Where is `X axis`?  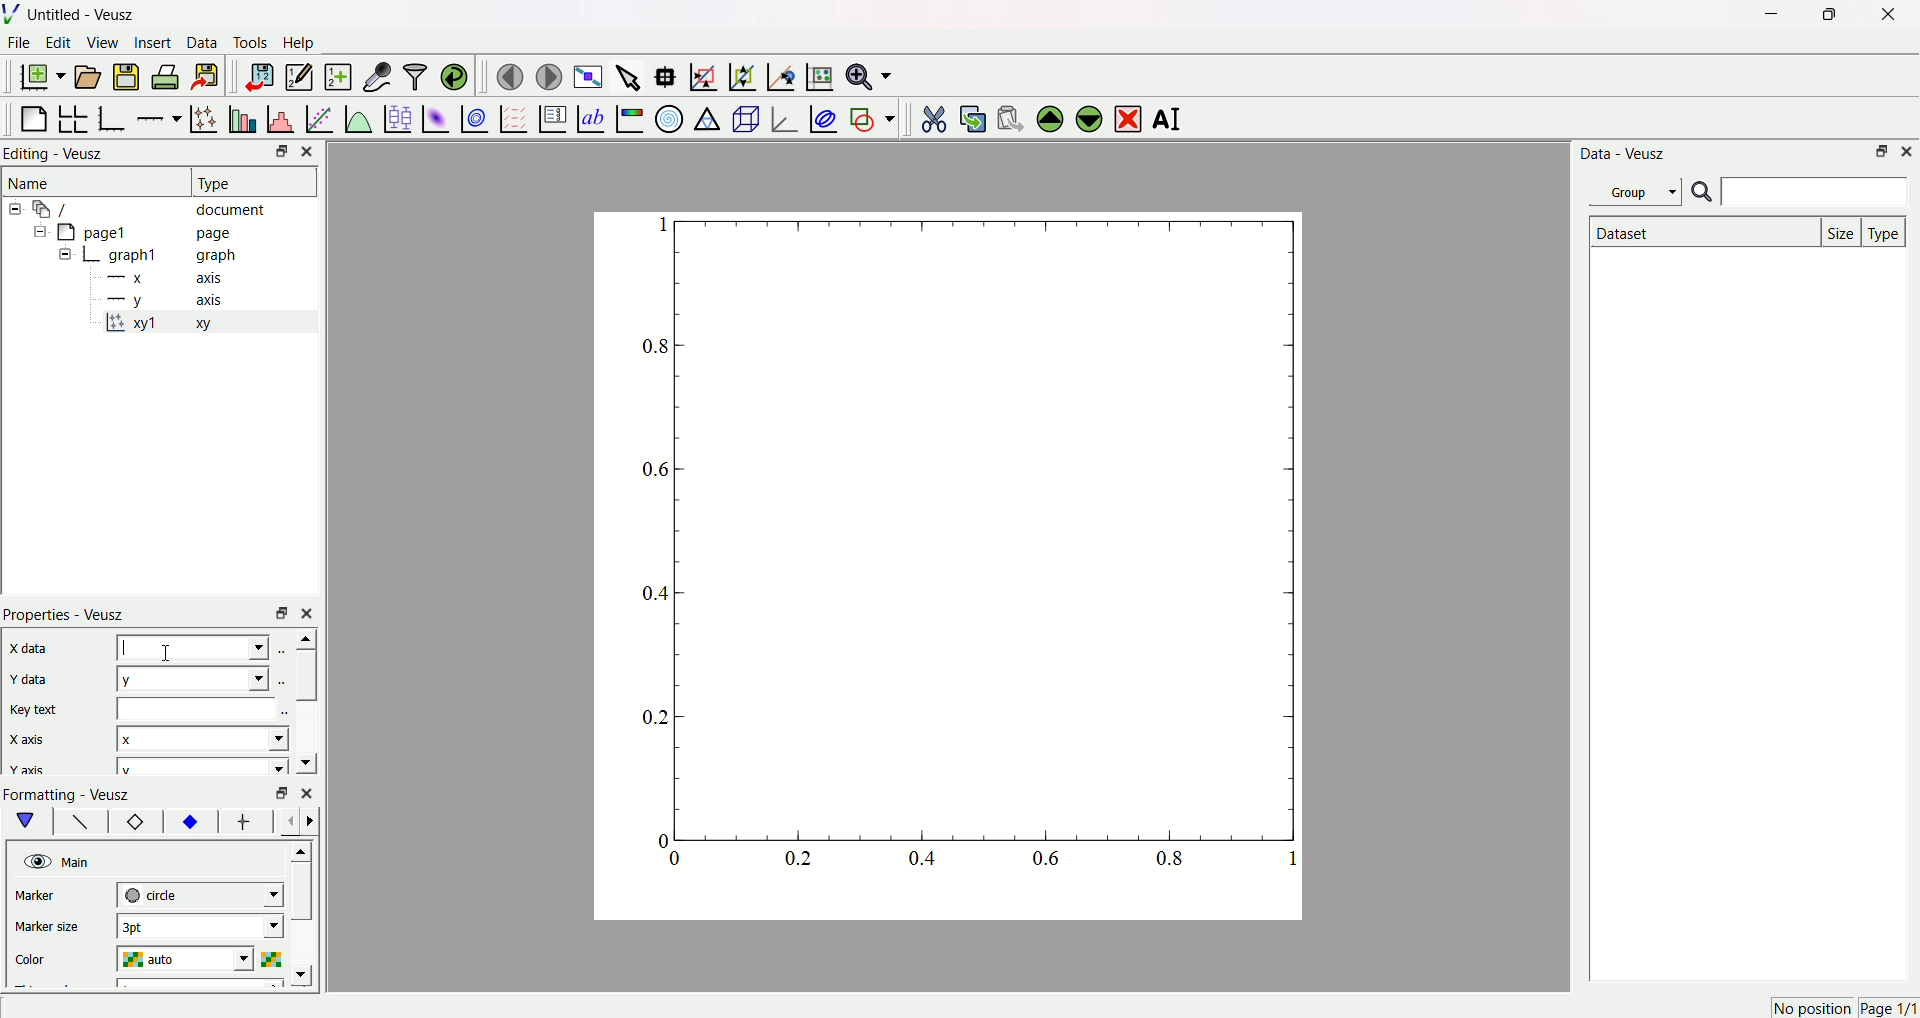
X axis is located at coordinates (35, 740).